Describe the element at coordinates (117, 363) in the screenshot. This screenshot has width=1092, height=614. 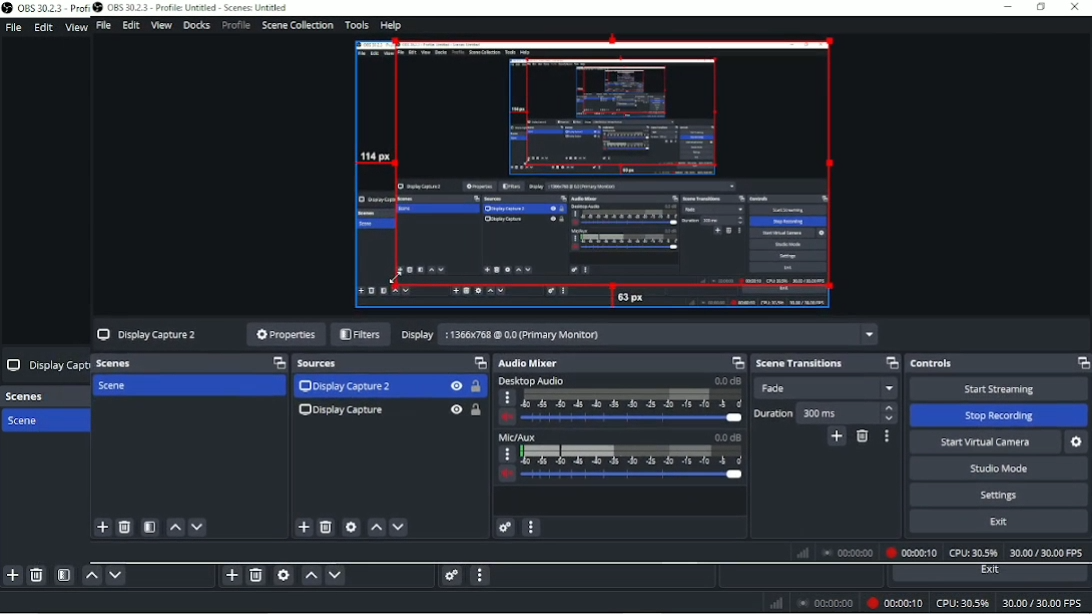
I see `Scenes` at that location.